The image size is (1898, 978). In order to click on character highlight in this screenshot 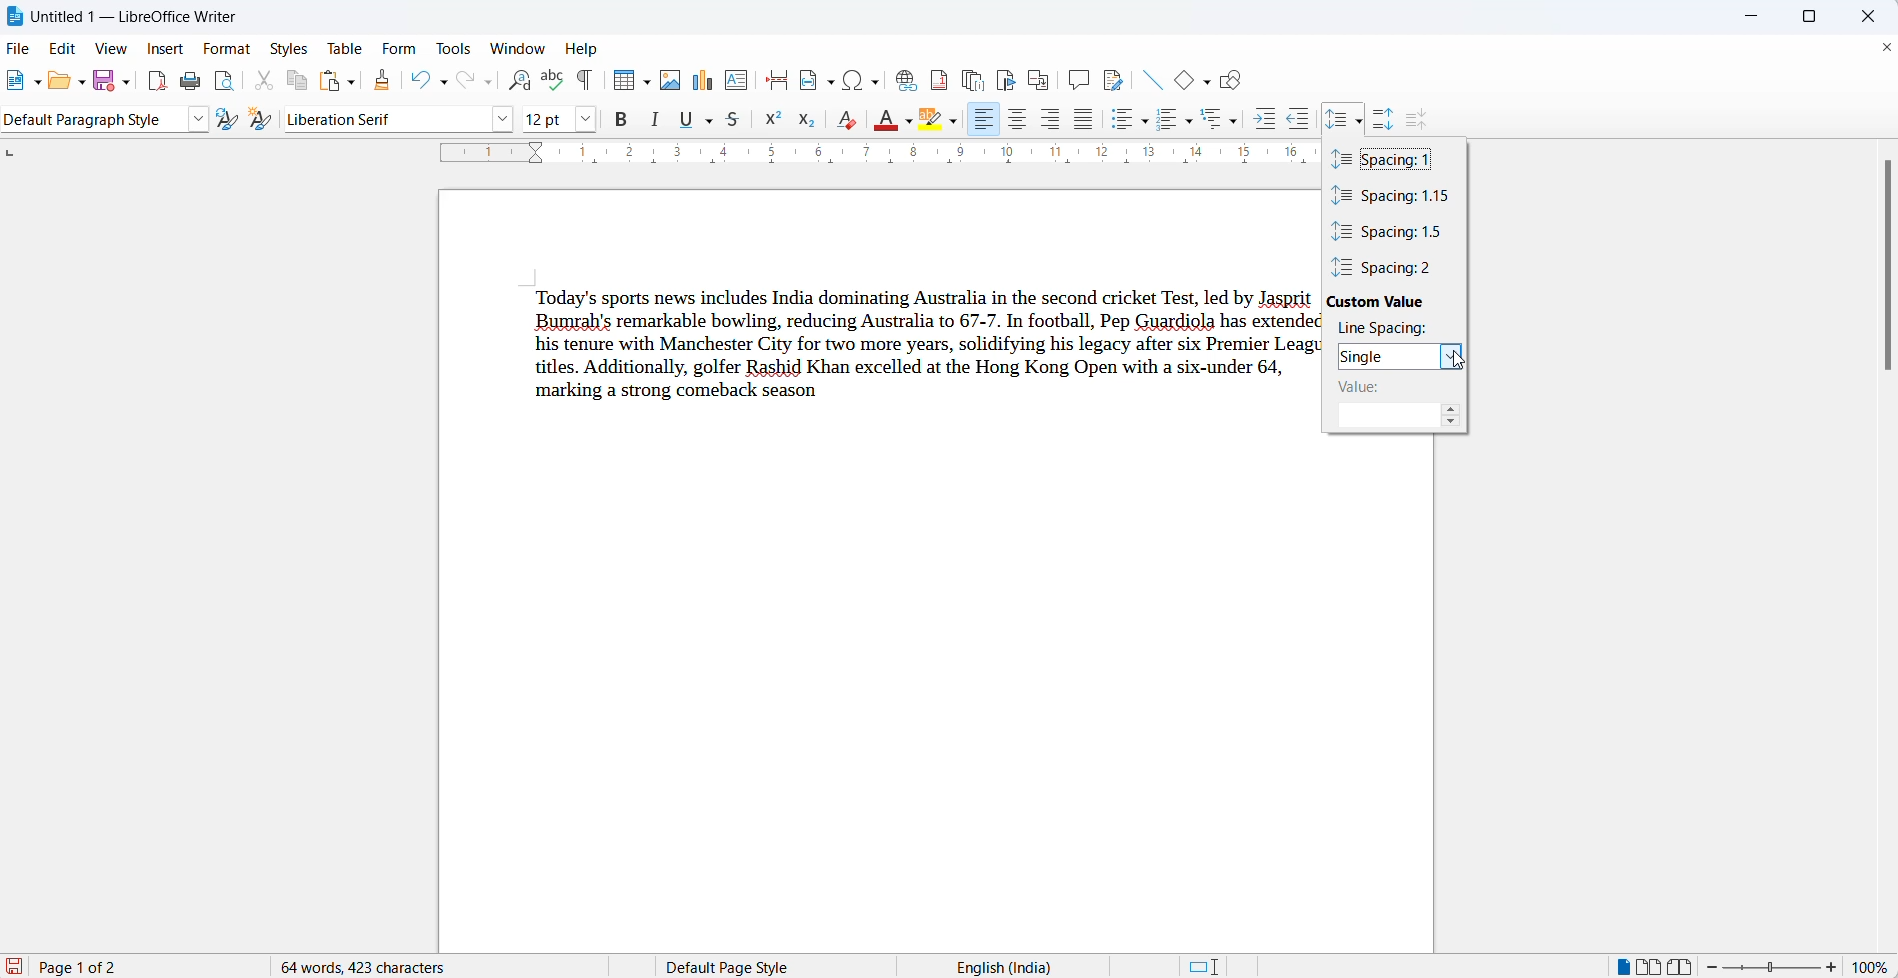, I will do `click(929, 119)`.